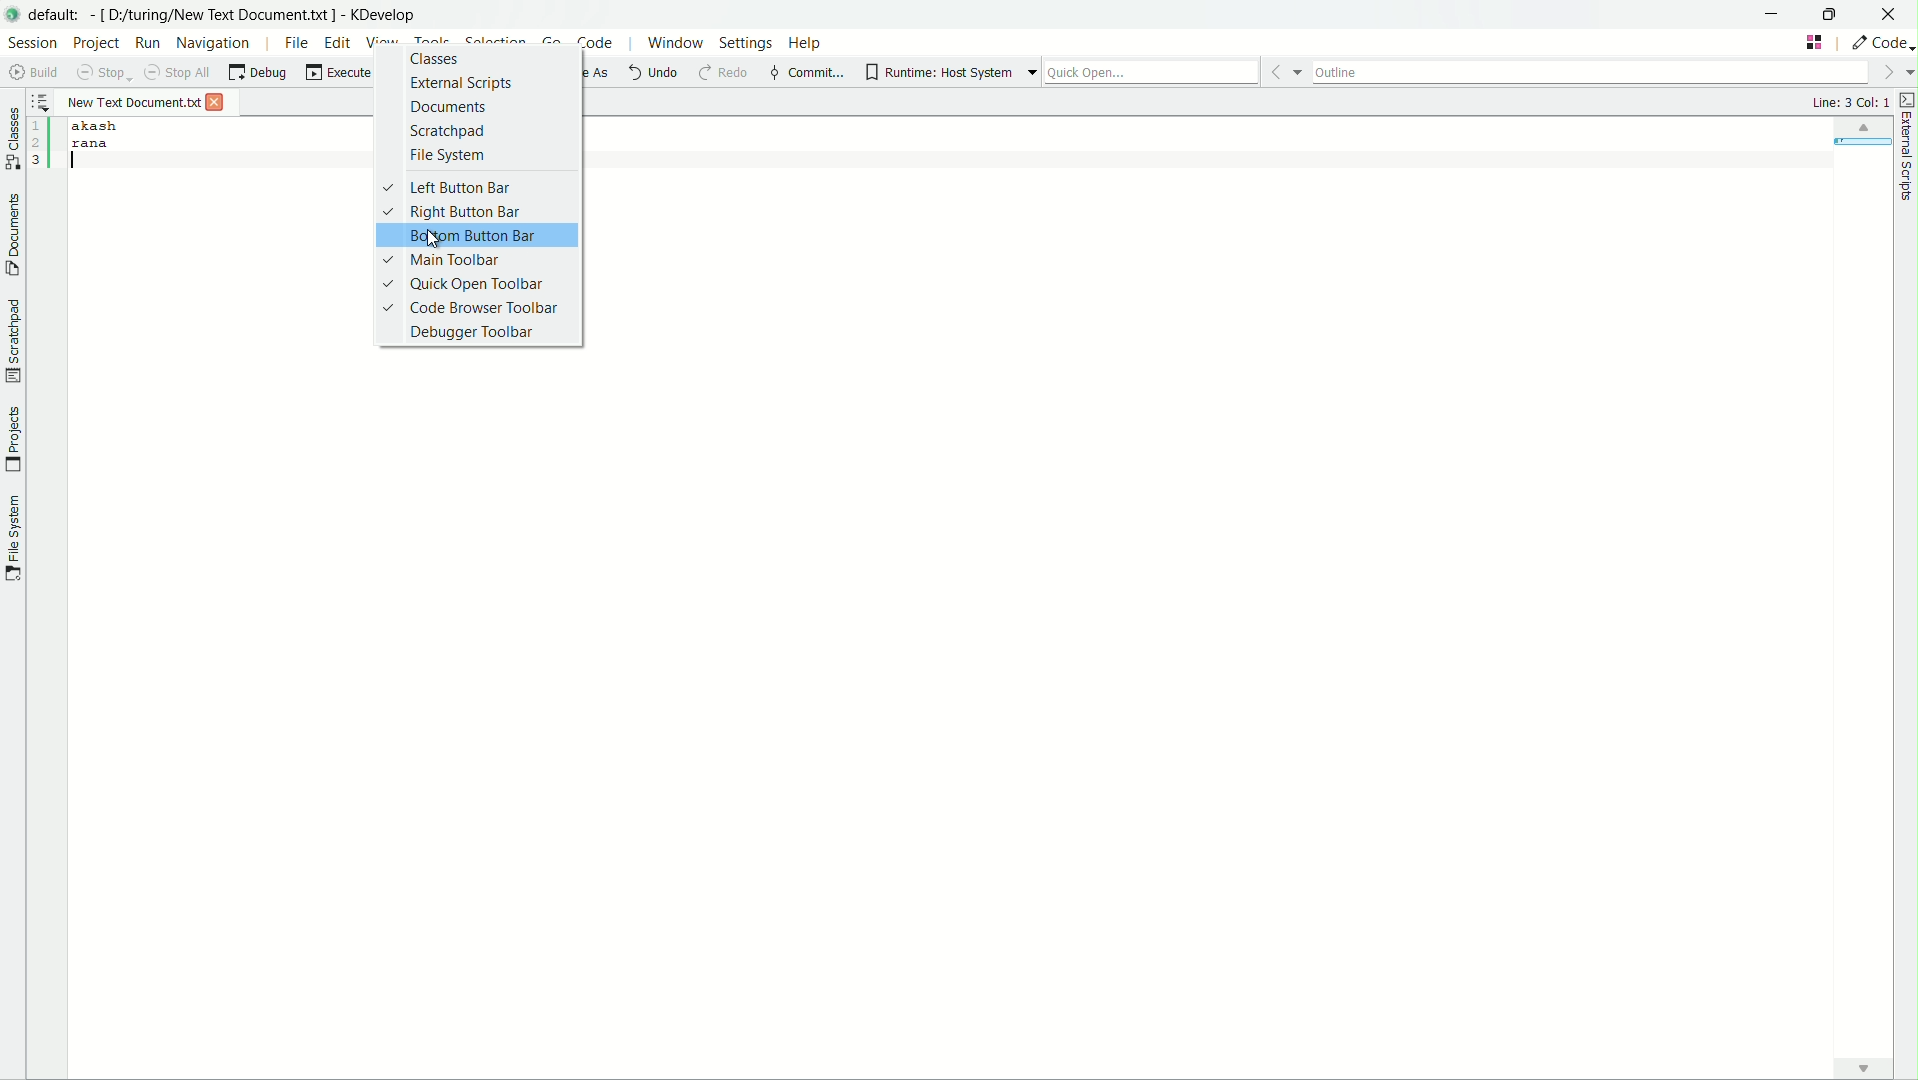 The image size is (1918, 1080). Describe the element at coordinates (449, 107) in the screenshot. I see `documents` at that location.